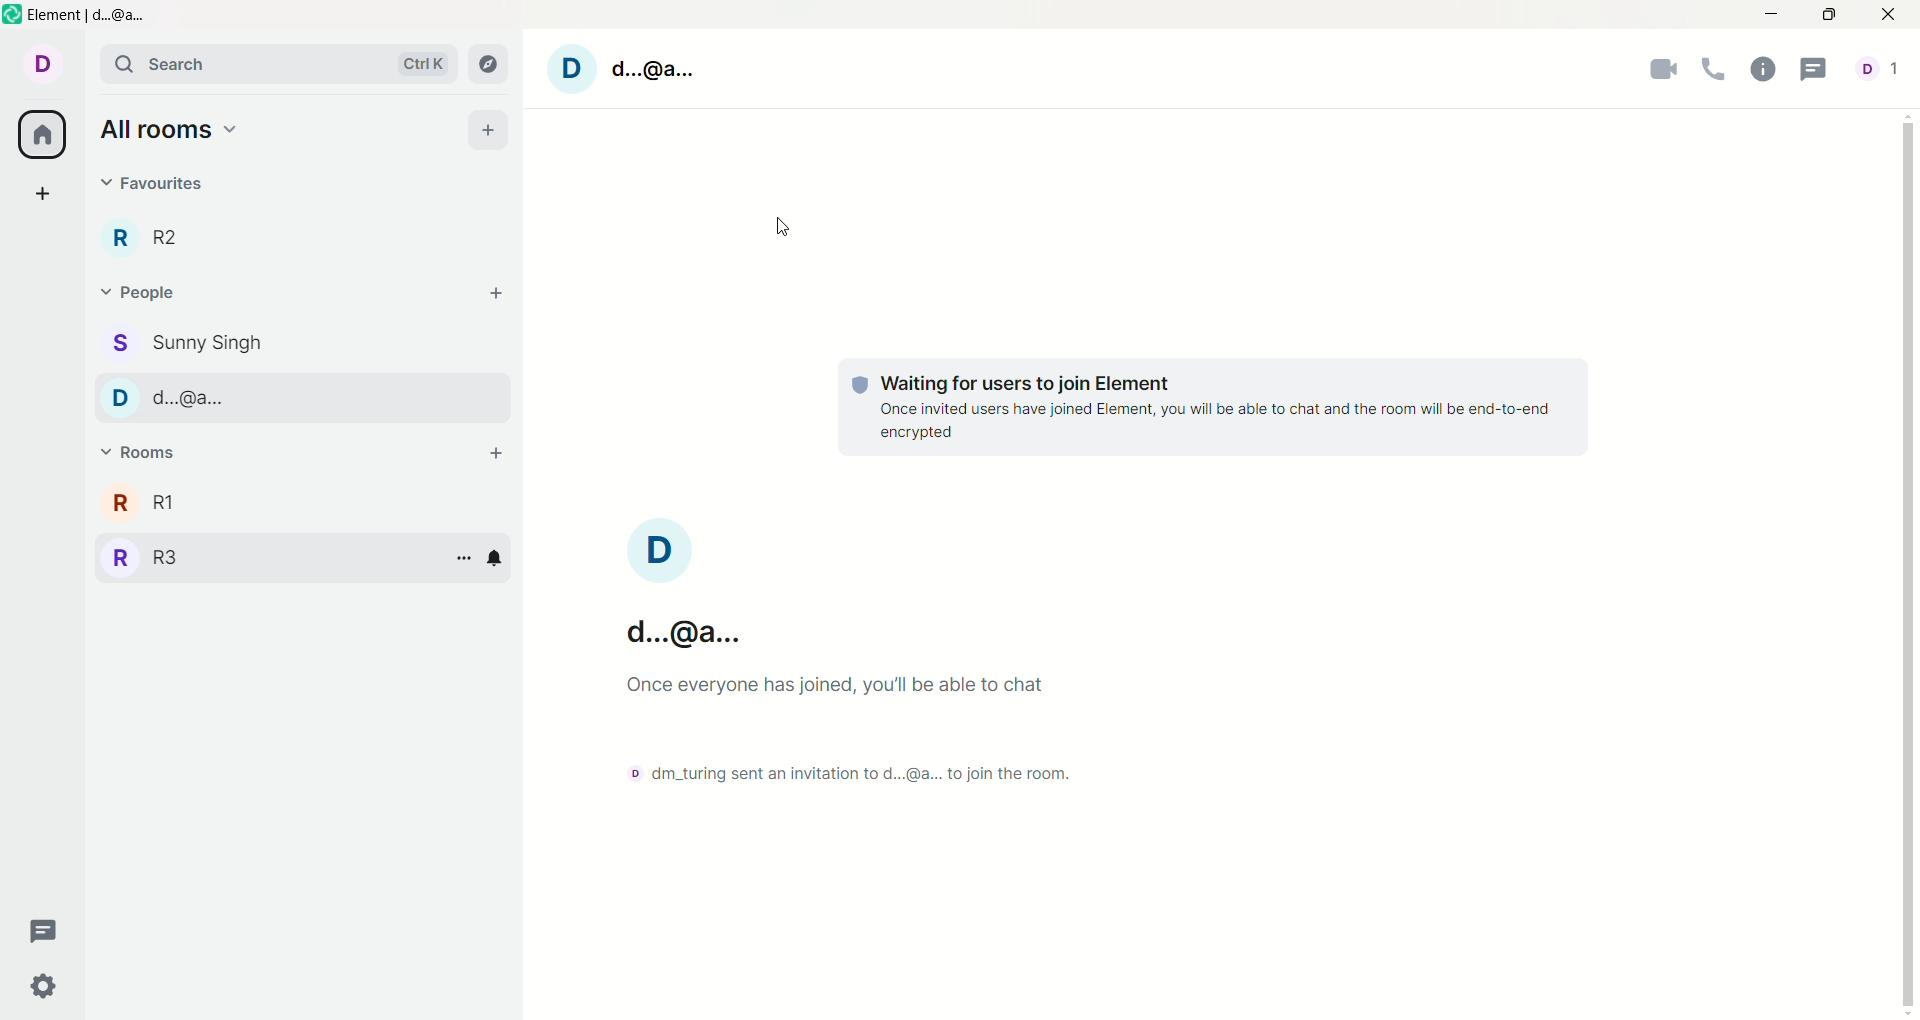 The width and height of the screenshot is (1920, 1020). What do you see at coordinates (687, 586) in the screenshot?
I see `account` at bounding box center [687, 586].